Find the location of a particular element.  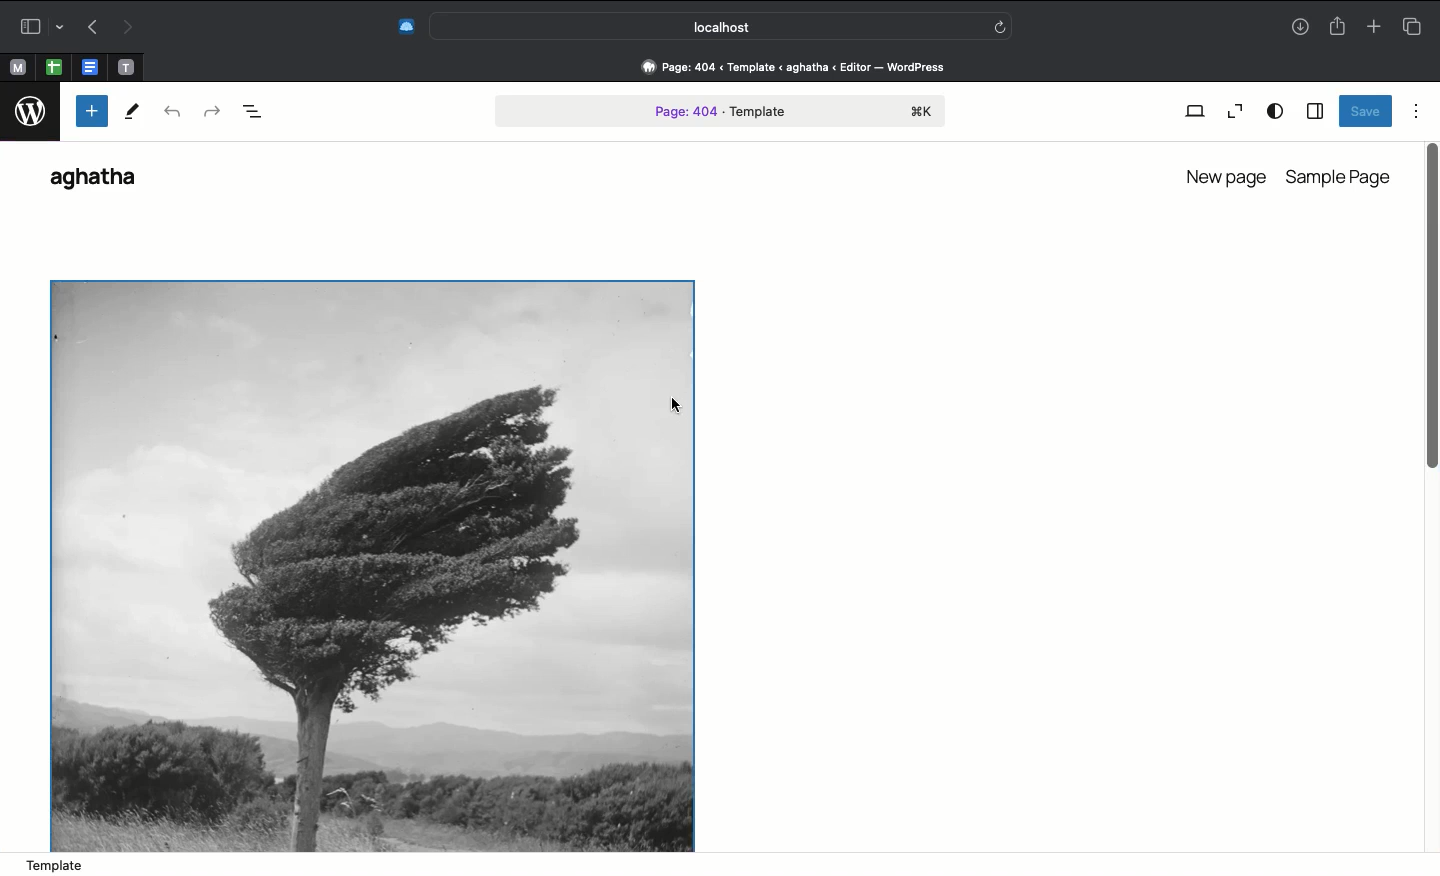

Redo is located at coordinates (211, 113).